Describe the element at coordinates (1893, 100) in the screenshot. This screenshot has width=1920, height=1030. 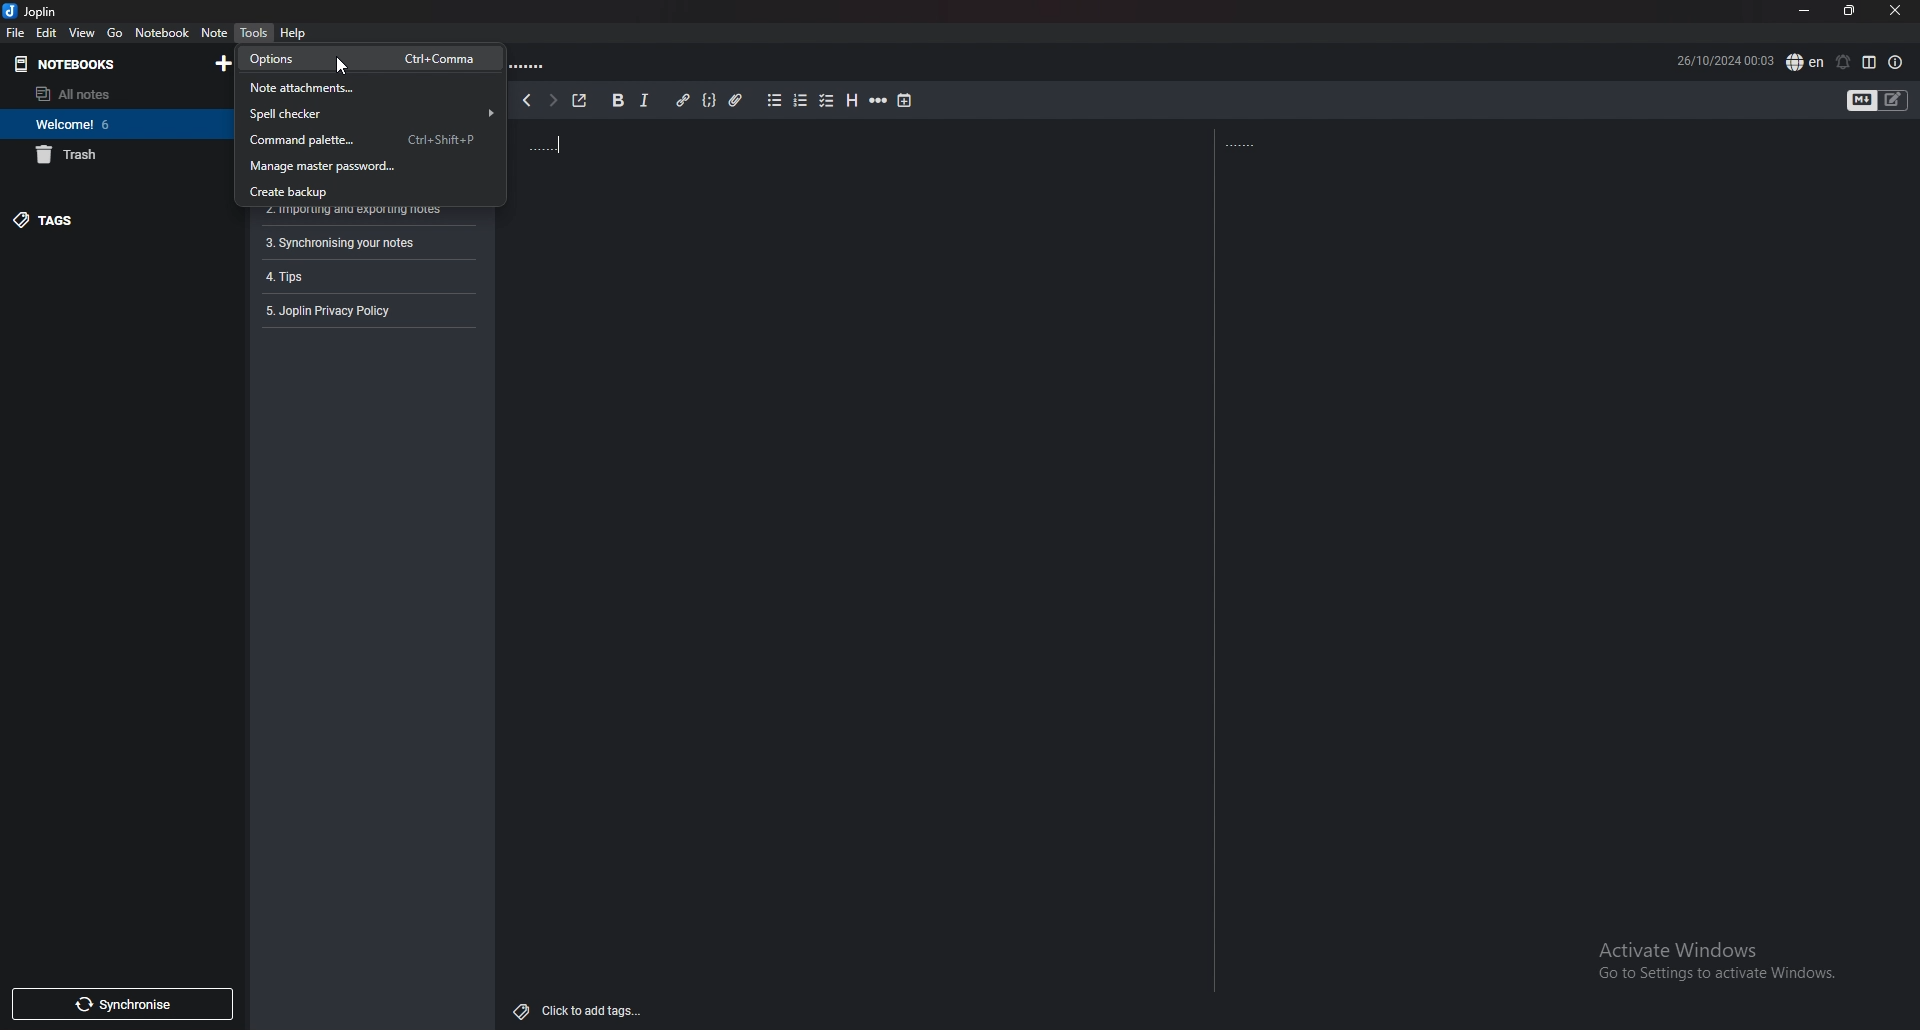
I see `toggle editors` at that location.